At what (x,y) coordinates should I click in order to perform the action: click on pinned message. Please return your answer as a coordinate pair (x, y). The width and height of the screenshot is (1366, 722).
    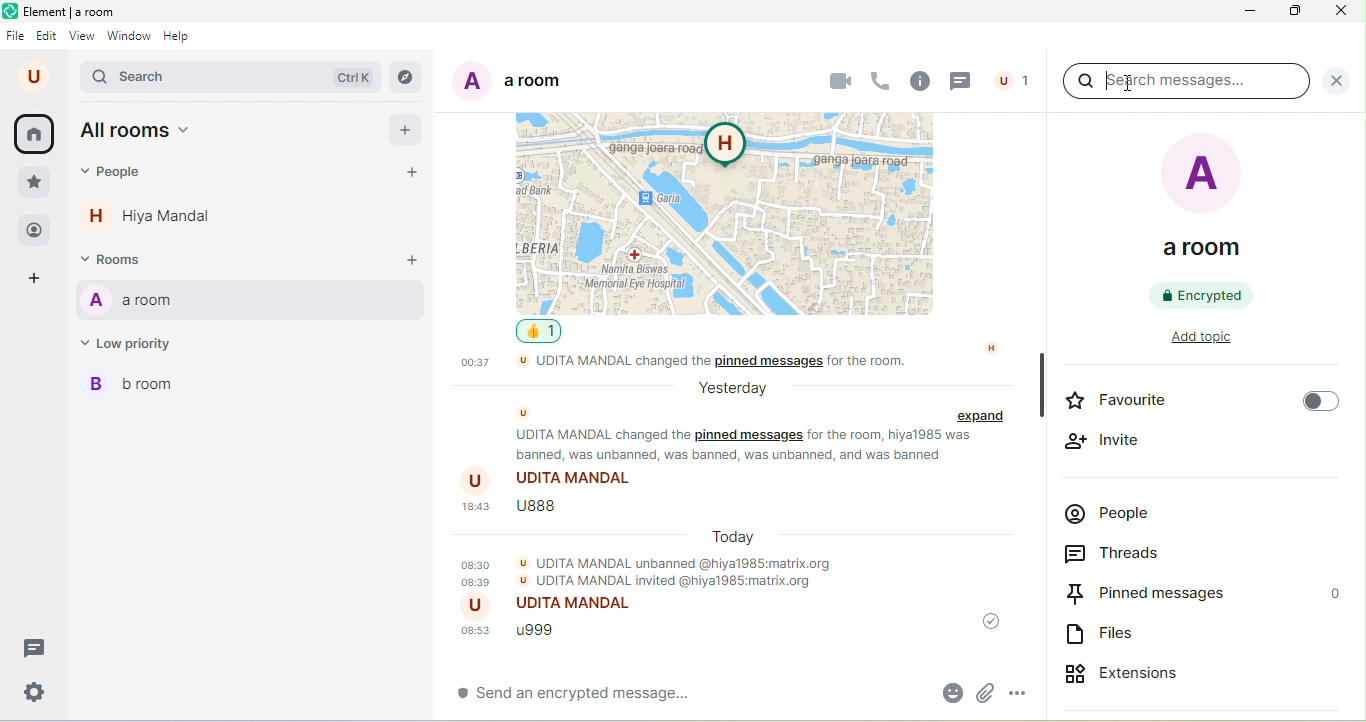
    Looking at the image, I should click on (1204, 594).